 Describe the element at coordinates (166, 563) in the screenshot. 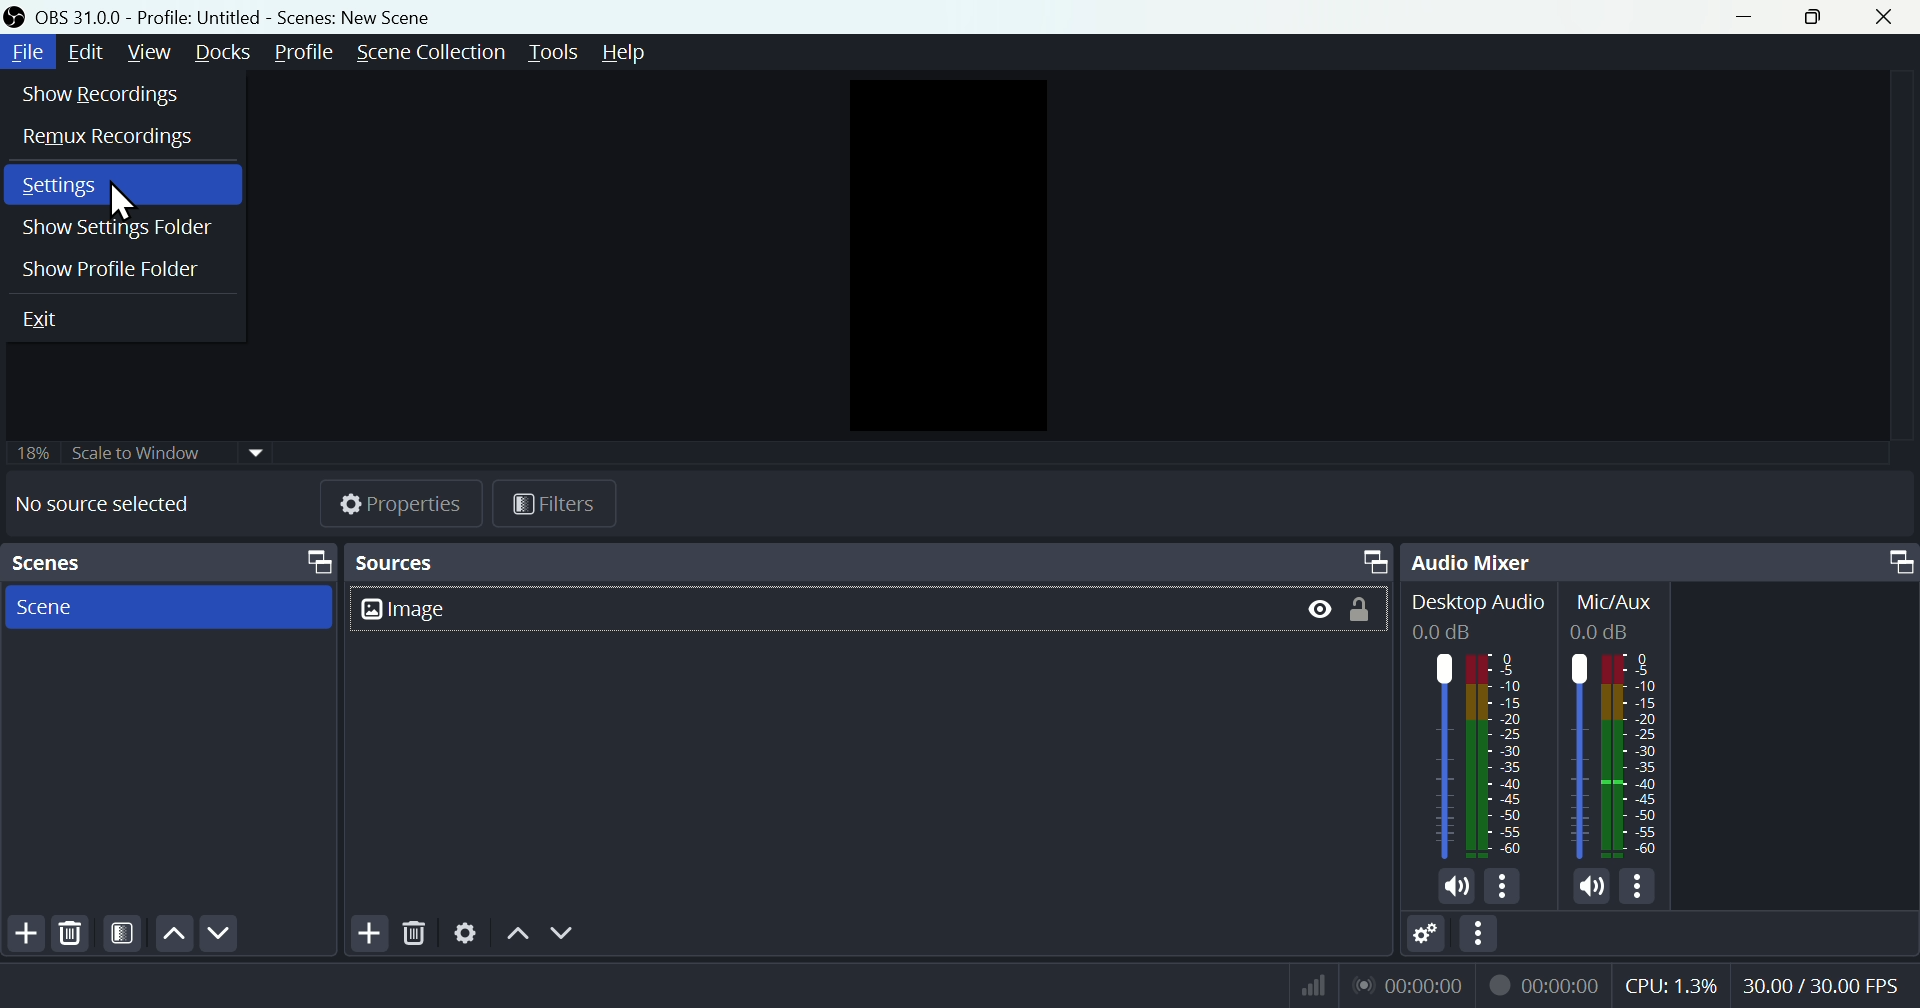

I see `Scenes` at that location.